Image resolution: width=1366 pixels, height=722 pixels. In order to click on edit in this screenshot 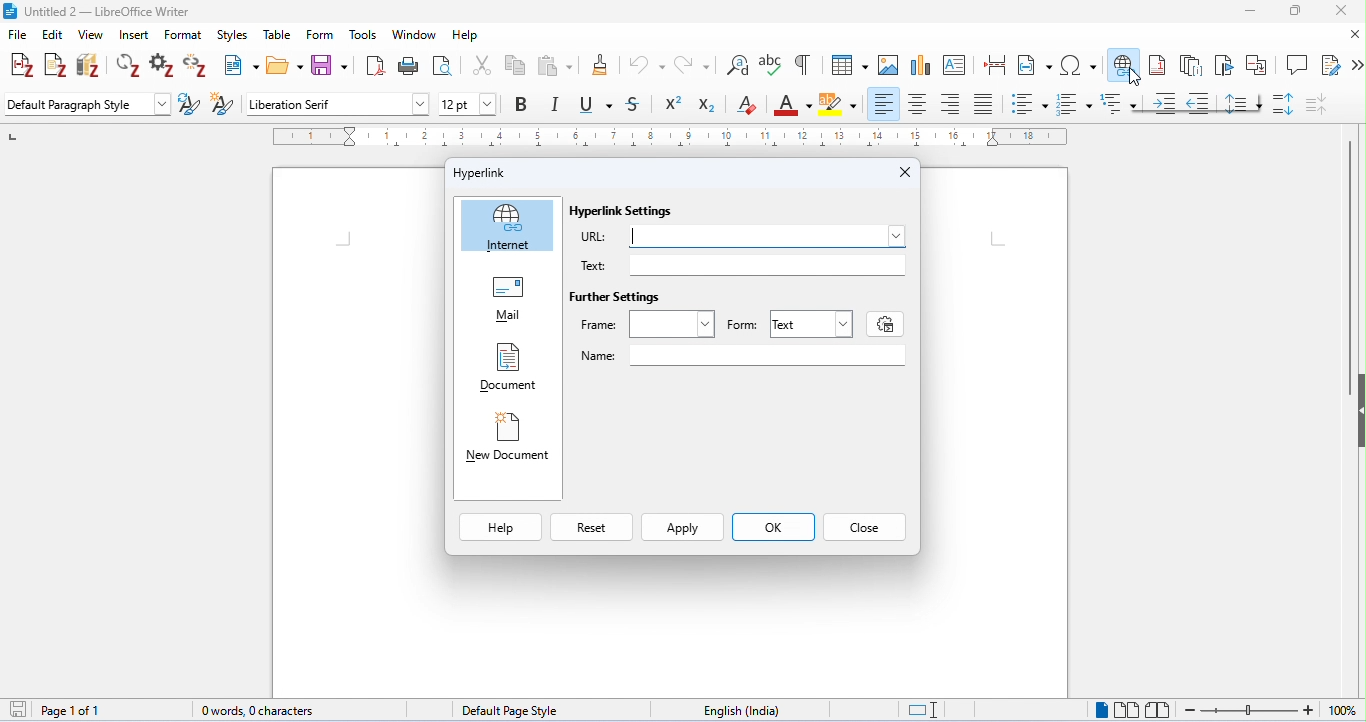, I will do `click(55, 34)`.